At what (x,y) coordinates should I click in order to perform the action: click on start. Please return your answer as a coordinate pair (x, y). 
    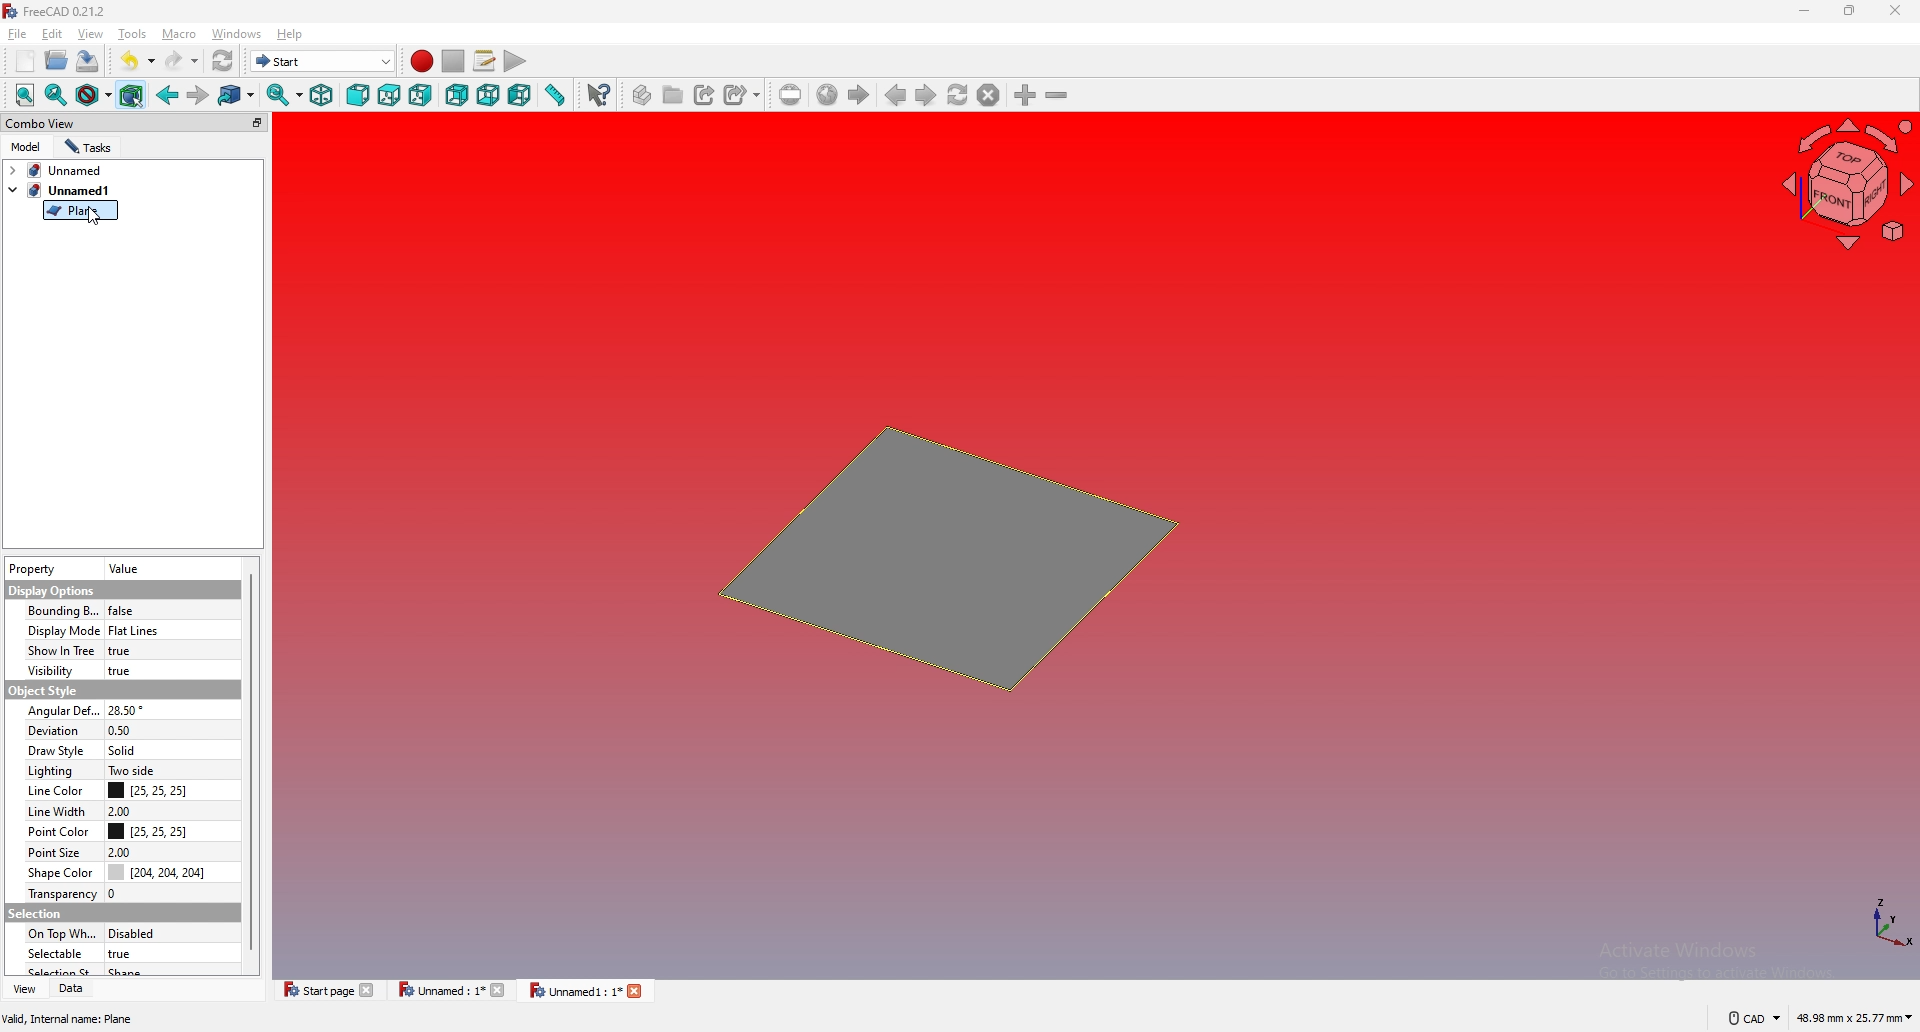
    Looking at the image, I should click on (323, 60).